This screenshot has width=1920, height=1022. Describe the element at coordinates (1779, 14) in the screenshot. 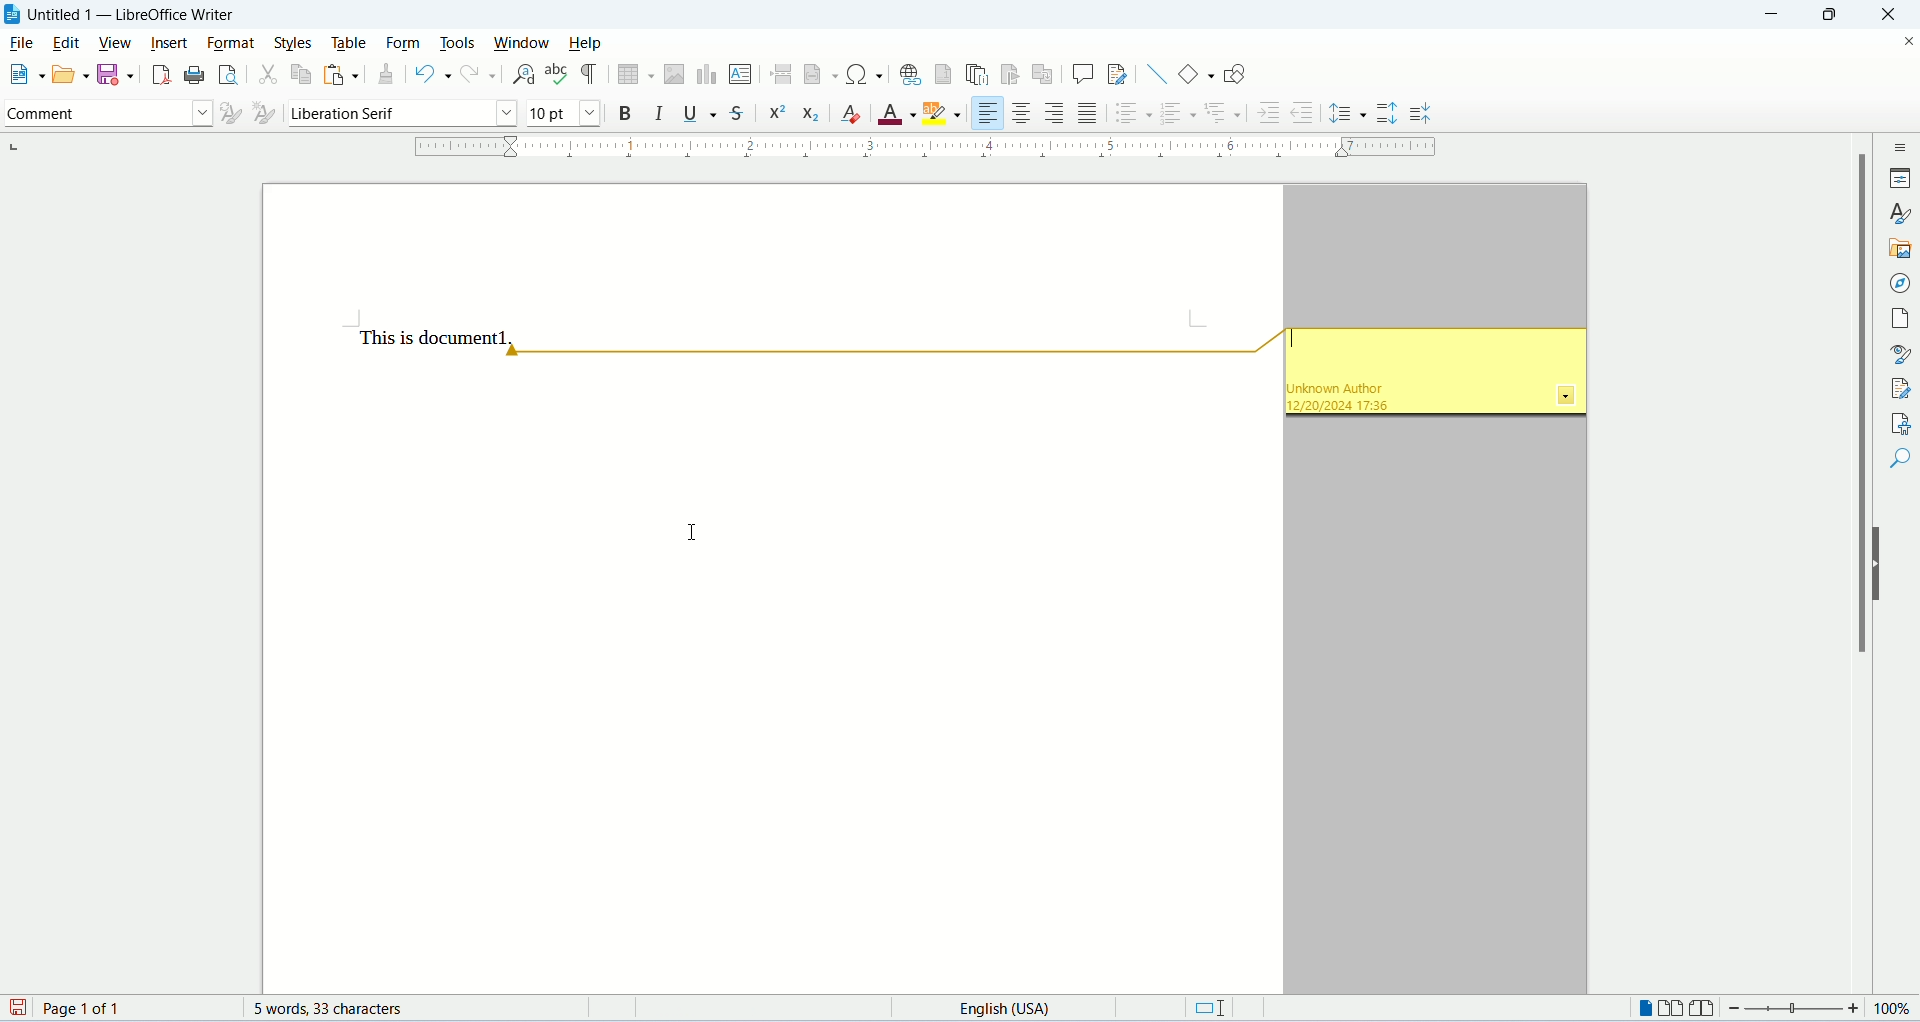

I see `minimize` at that location.